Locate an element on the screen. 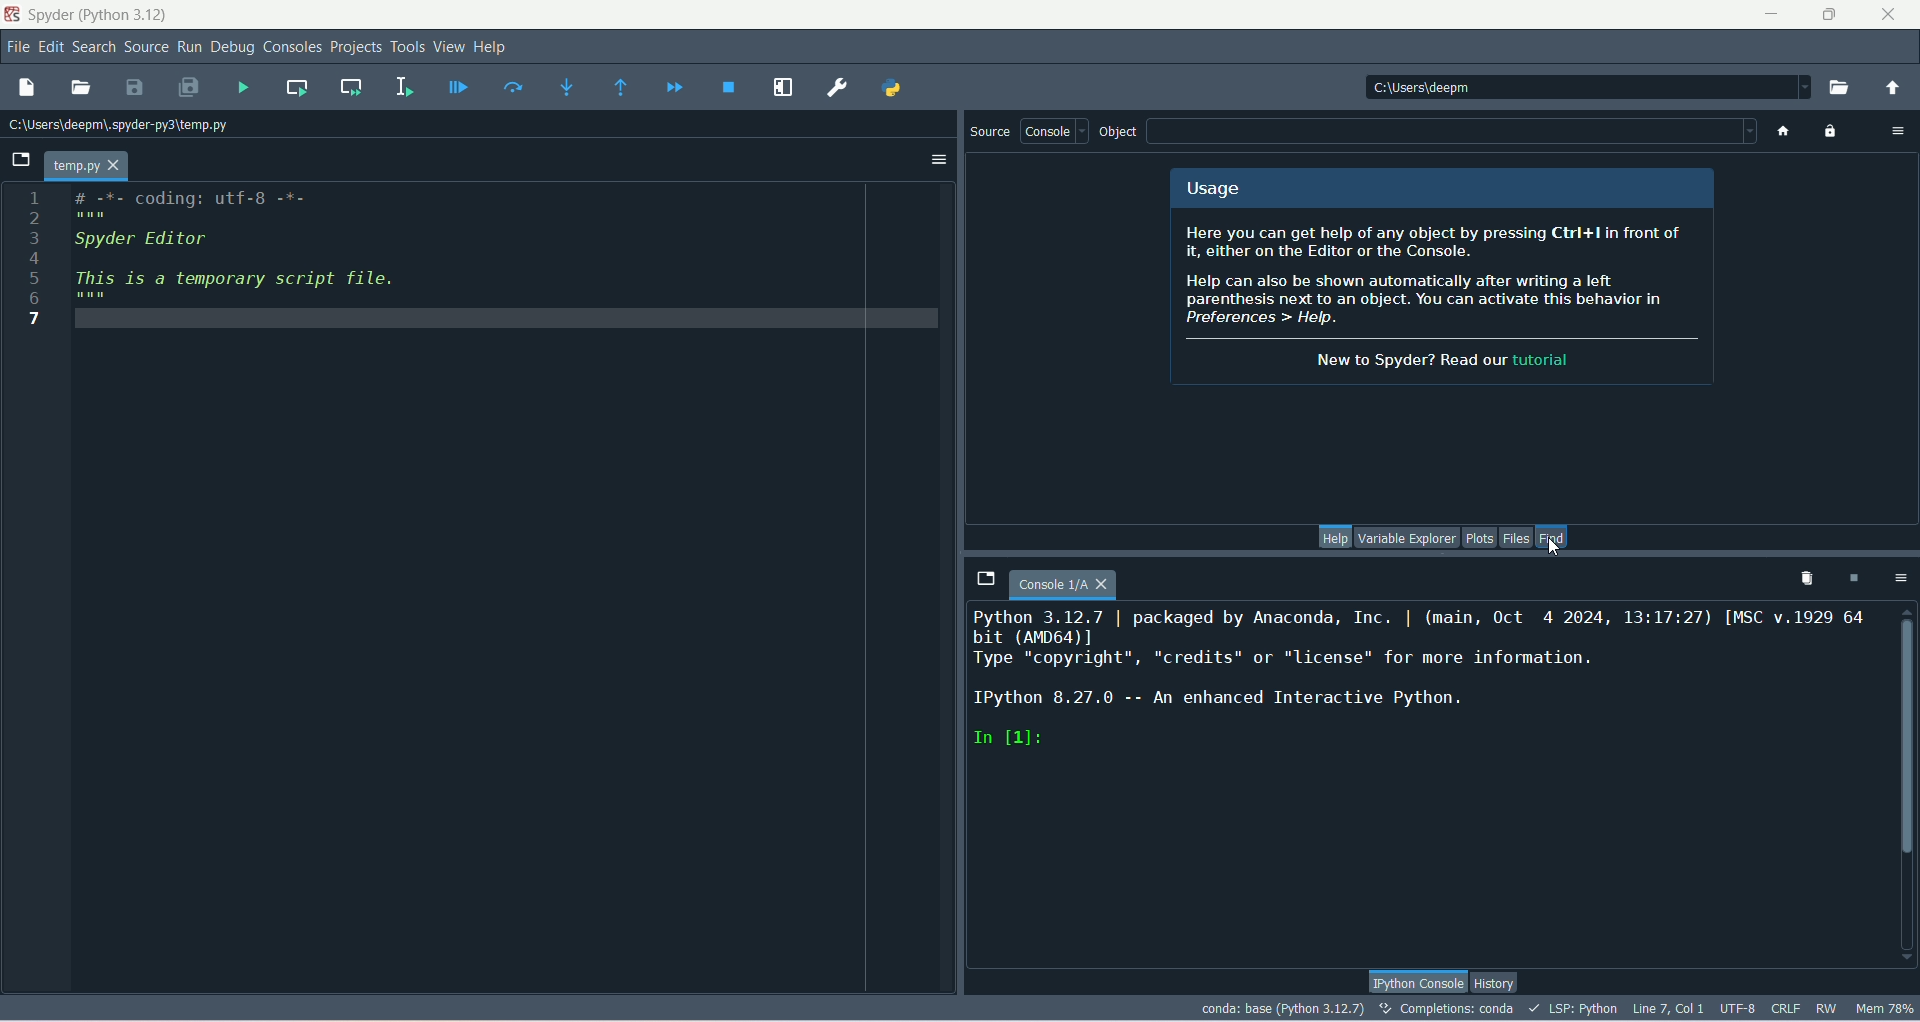  temp.py is located at coordinates (88, 166).